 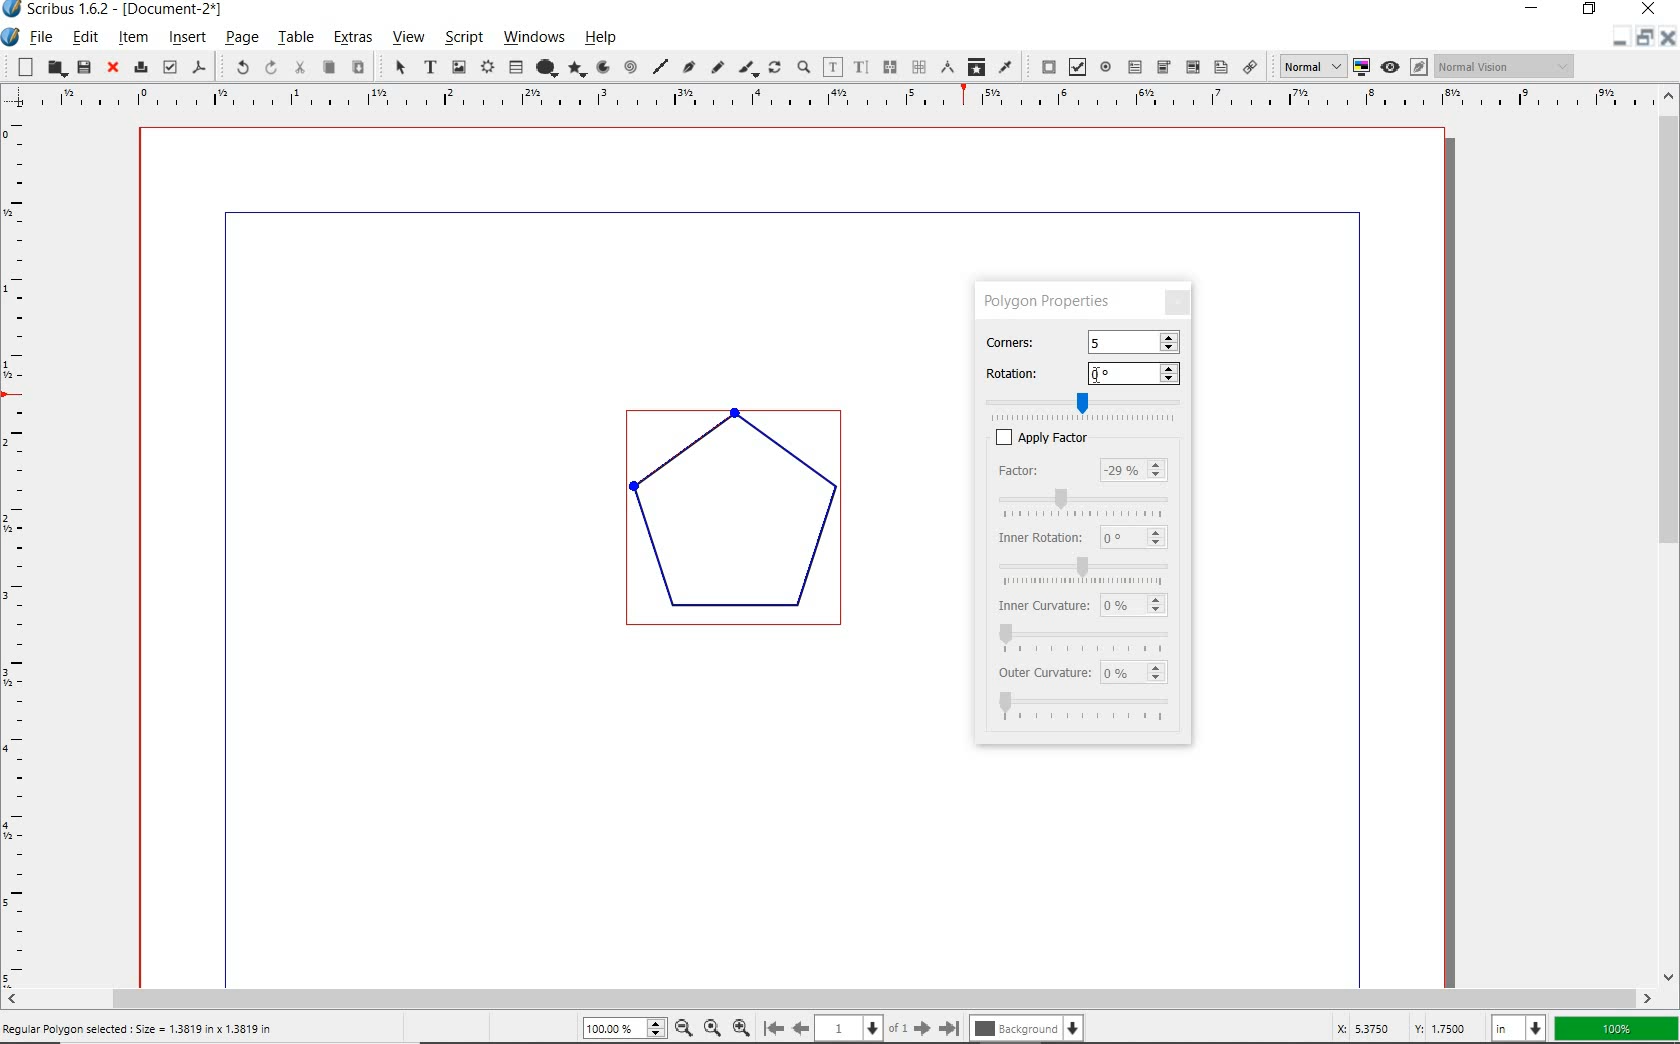 What do you see at coordinates (1250, 68) in the screenshot?
I see `link annotation` at bounding box center [1250, 68].